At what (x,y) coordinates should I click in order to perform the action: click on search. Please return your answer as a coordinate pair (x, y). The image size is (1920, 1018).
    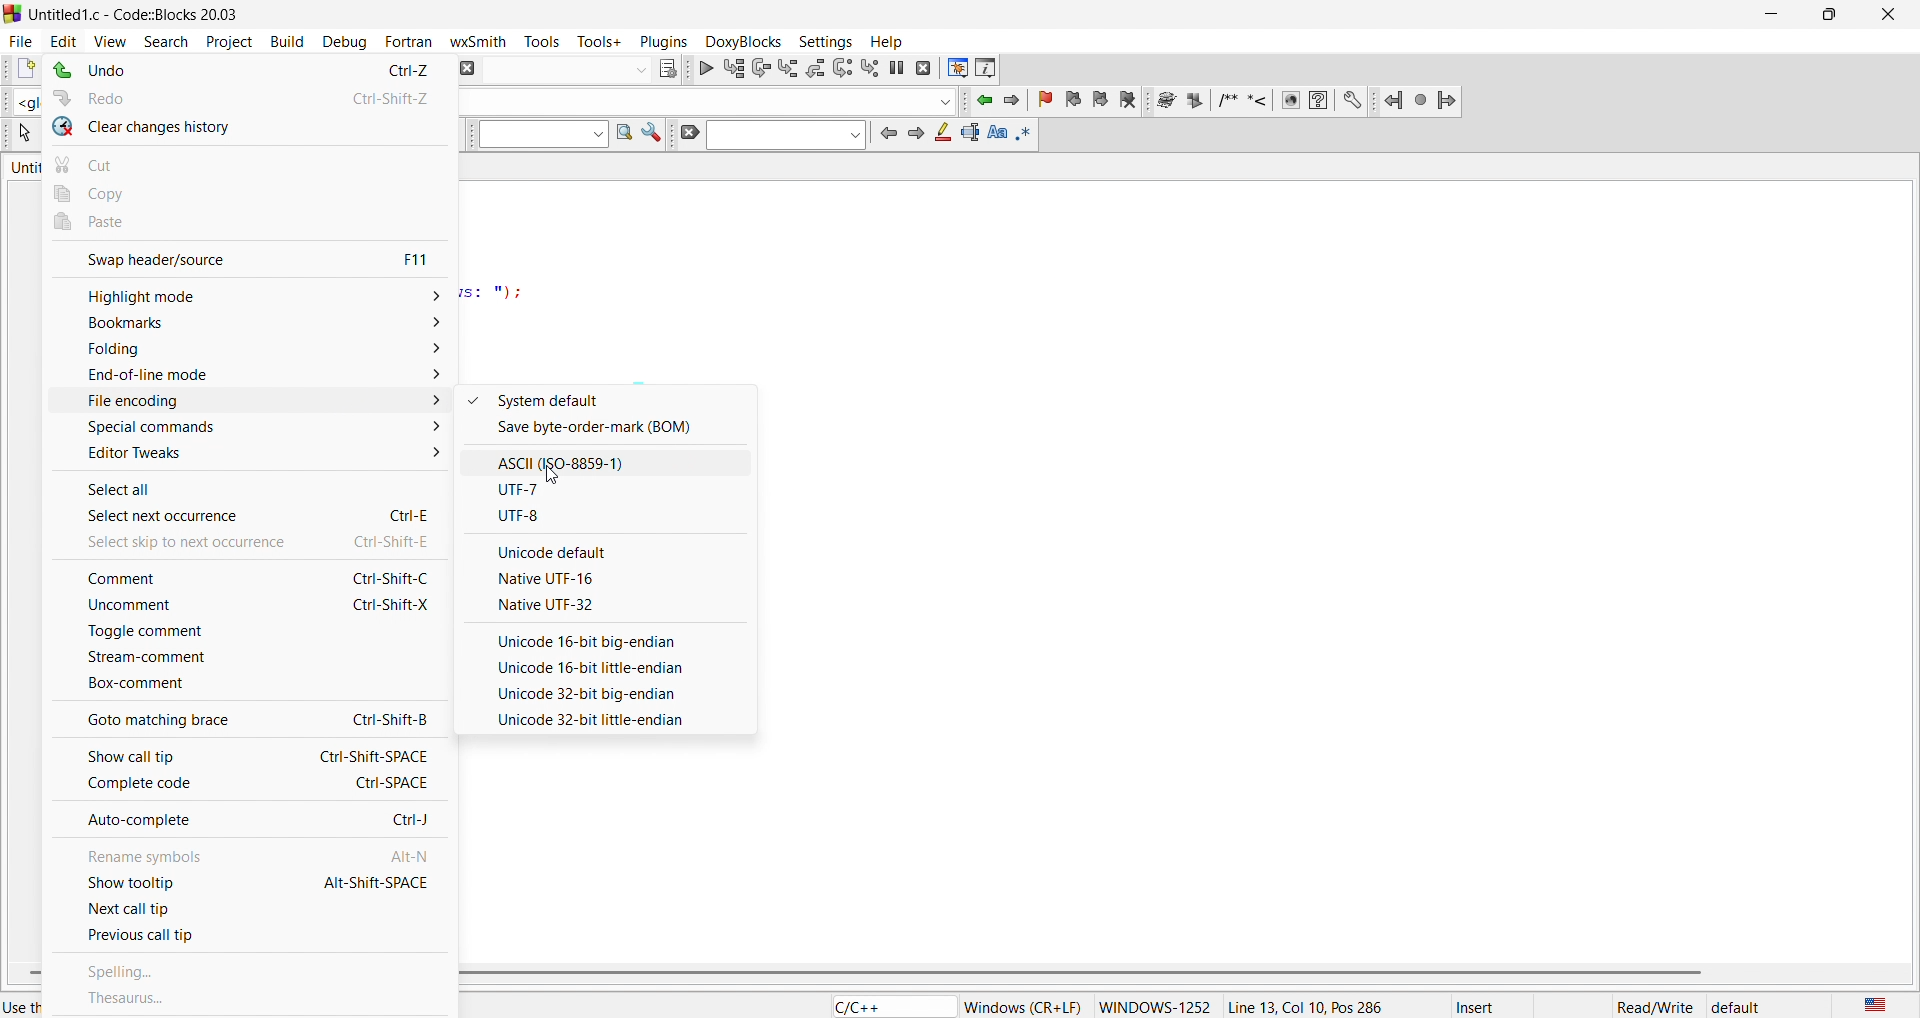
    Looking at the image, I should click on (618, 133).